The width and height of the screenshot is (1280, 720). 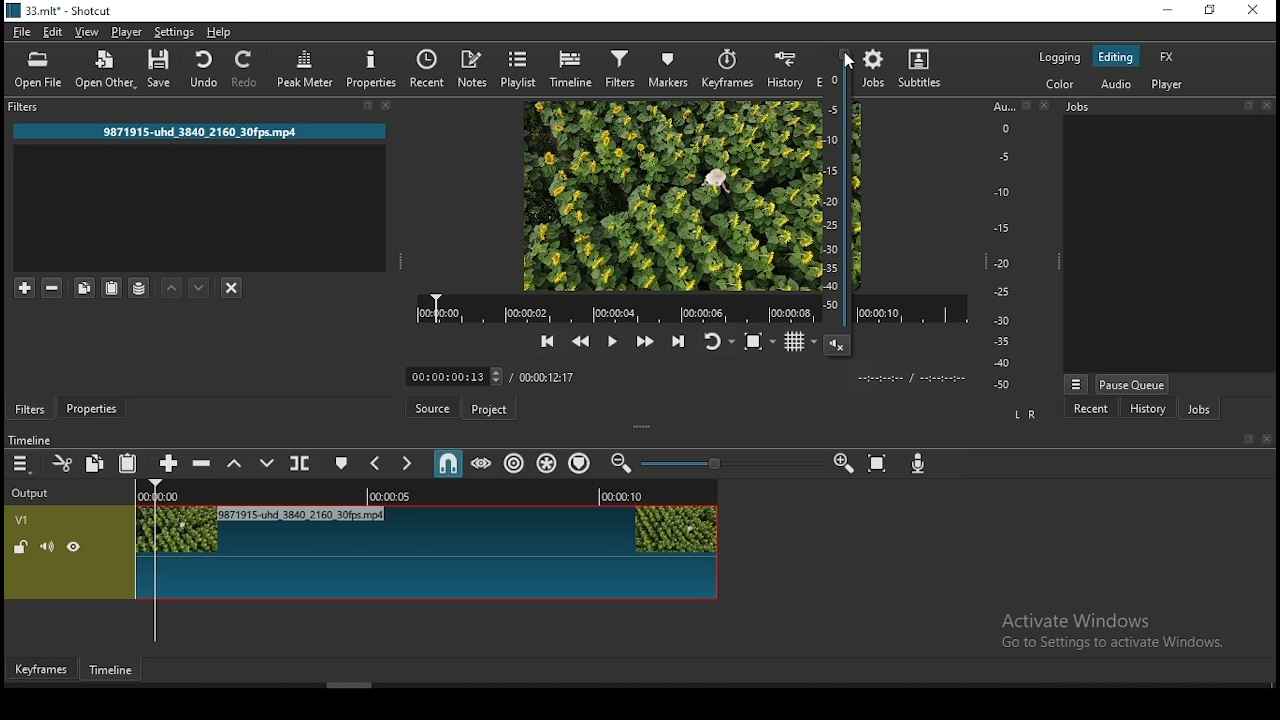 I want to click on remove selected filters, so click(x=53, y=289).